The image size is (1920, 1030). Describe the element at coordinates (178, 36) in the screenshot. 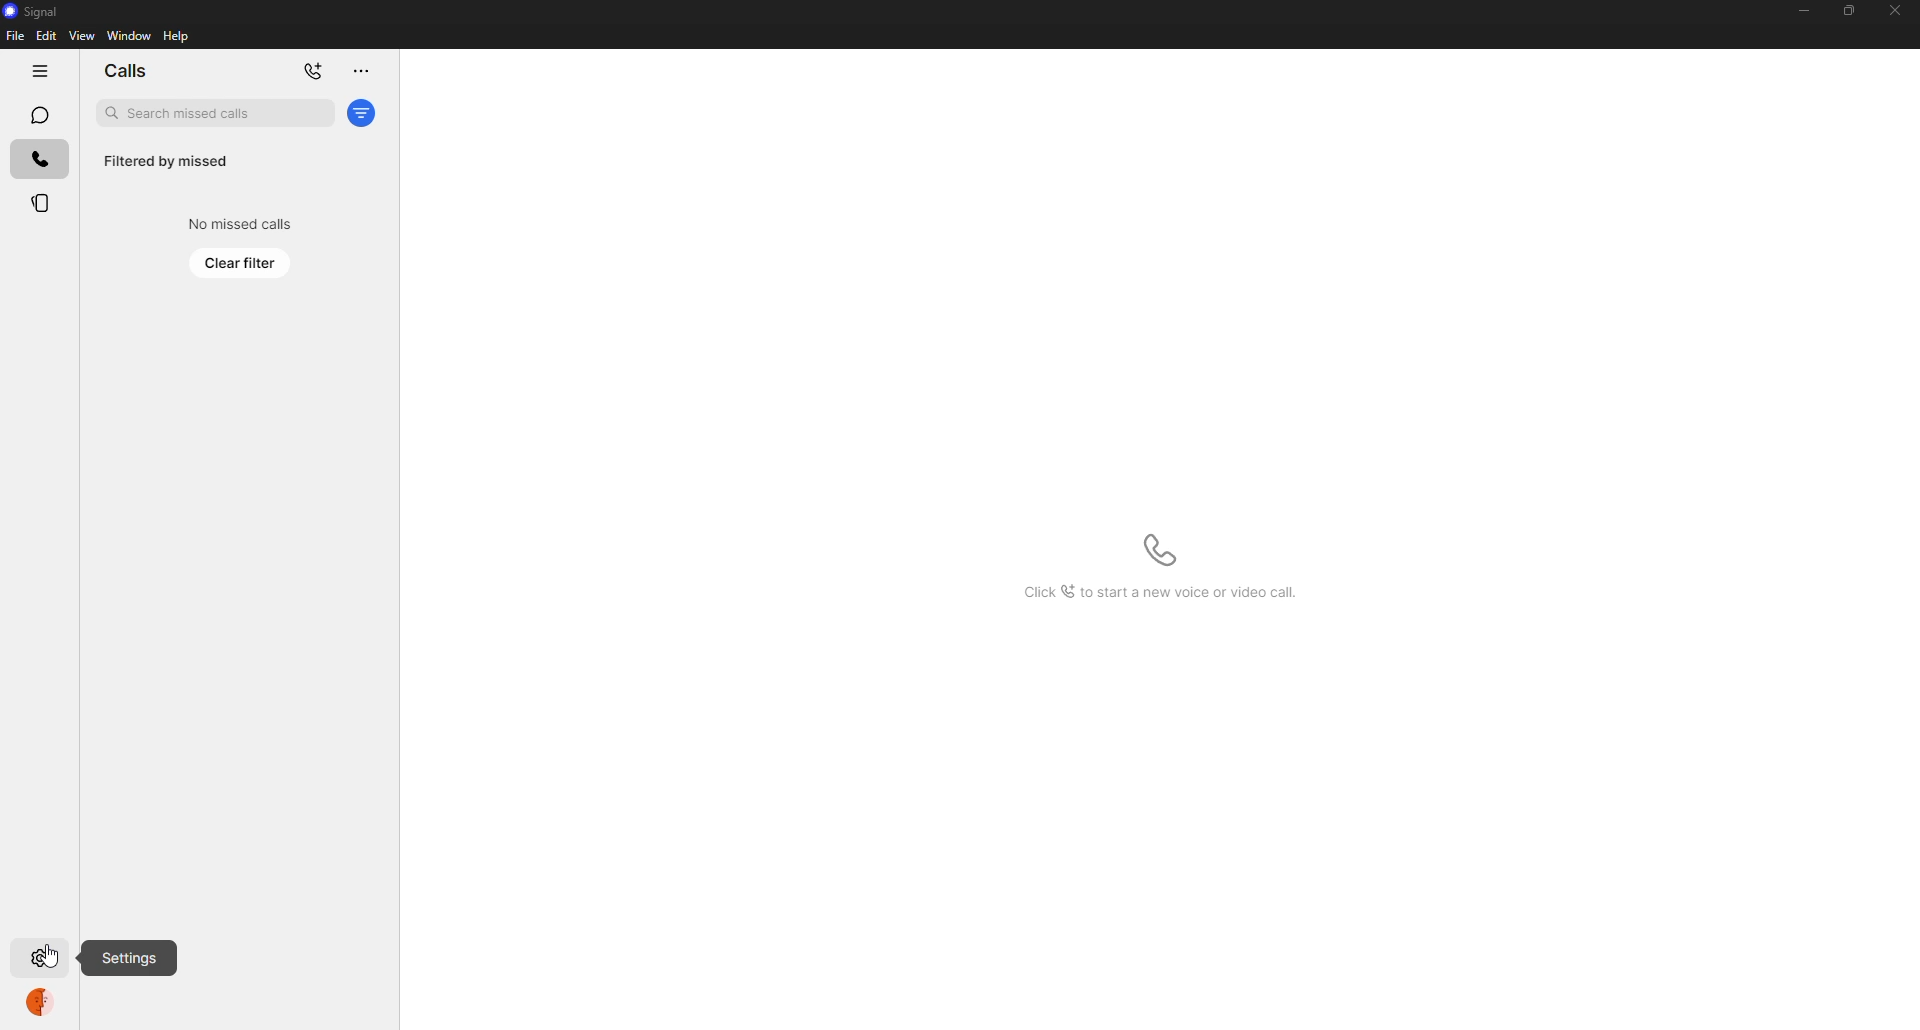

I see `help` at that location.